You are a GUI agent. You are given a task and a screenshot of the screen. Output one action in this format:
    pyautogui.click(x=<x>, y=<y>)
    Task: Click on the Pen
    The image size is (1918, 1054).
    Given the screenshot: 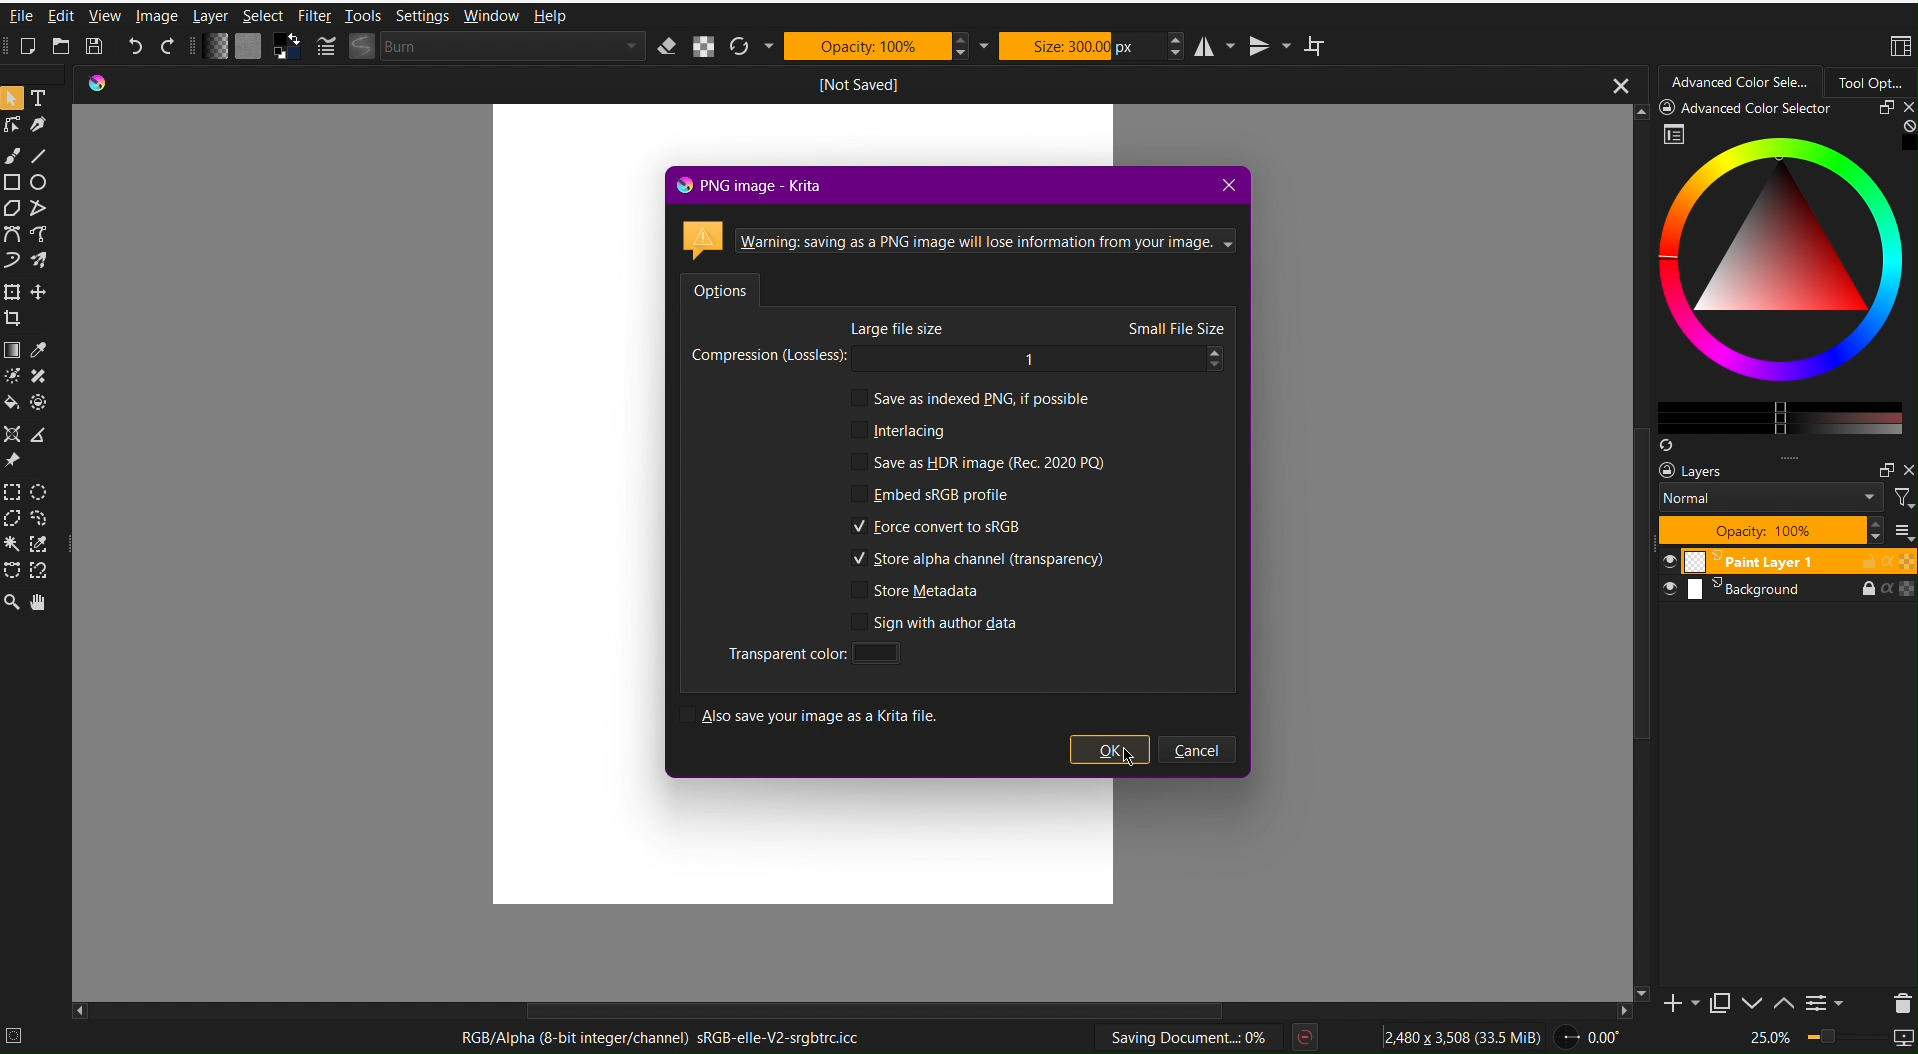 What is the action you would take?
    pyautogui.click(x=42, y=128)
    